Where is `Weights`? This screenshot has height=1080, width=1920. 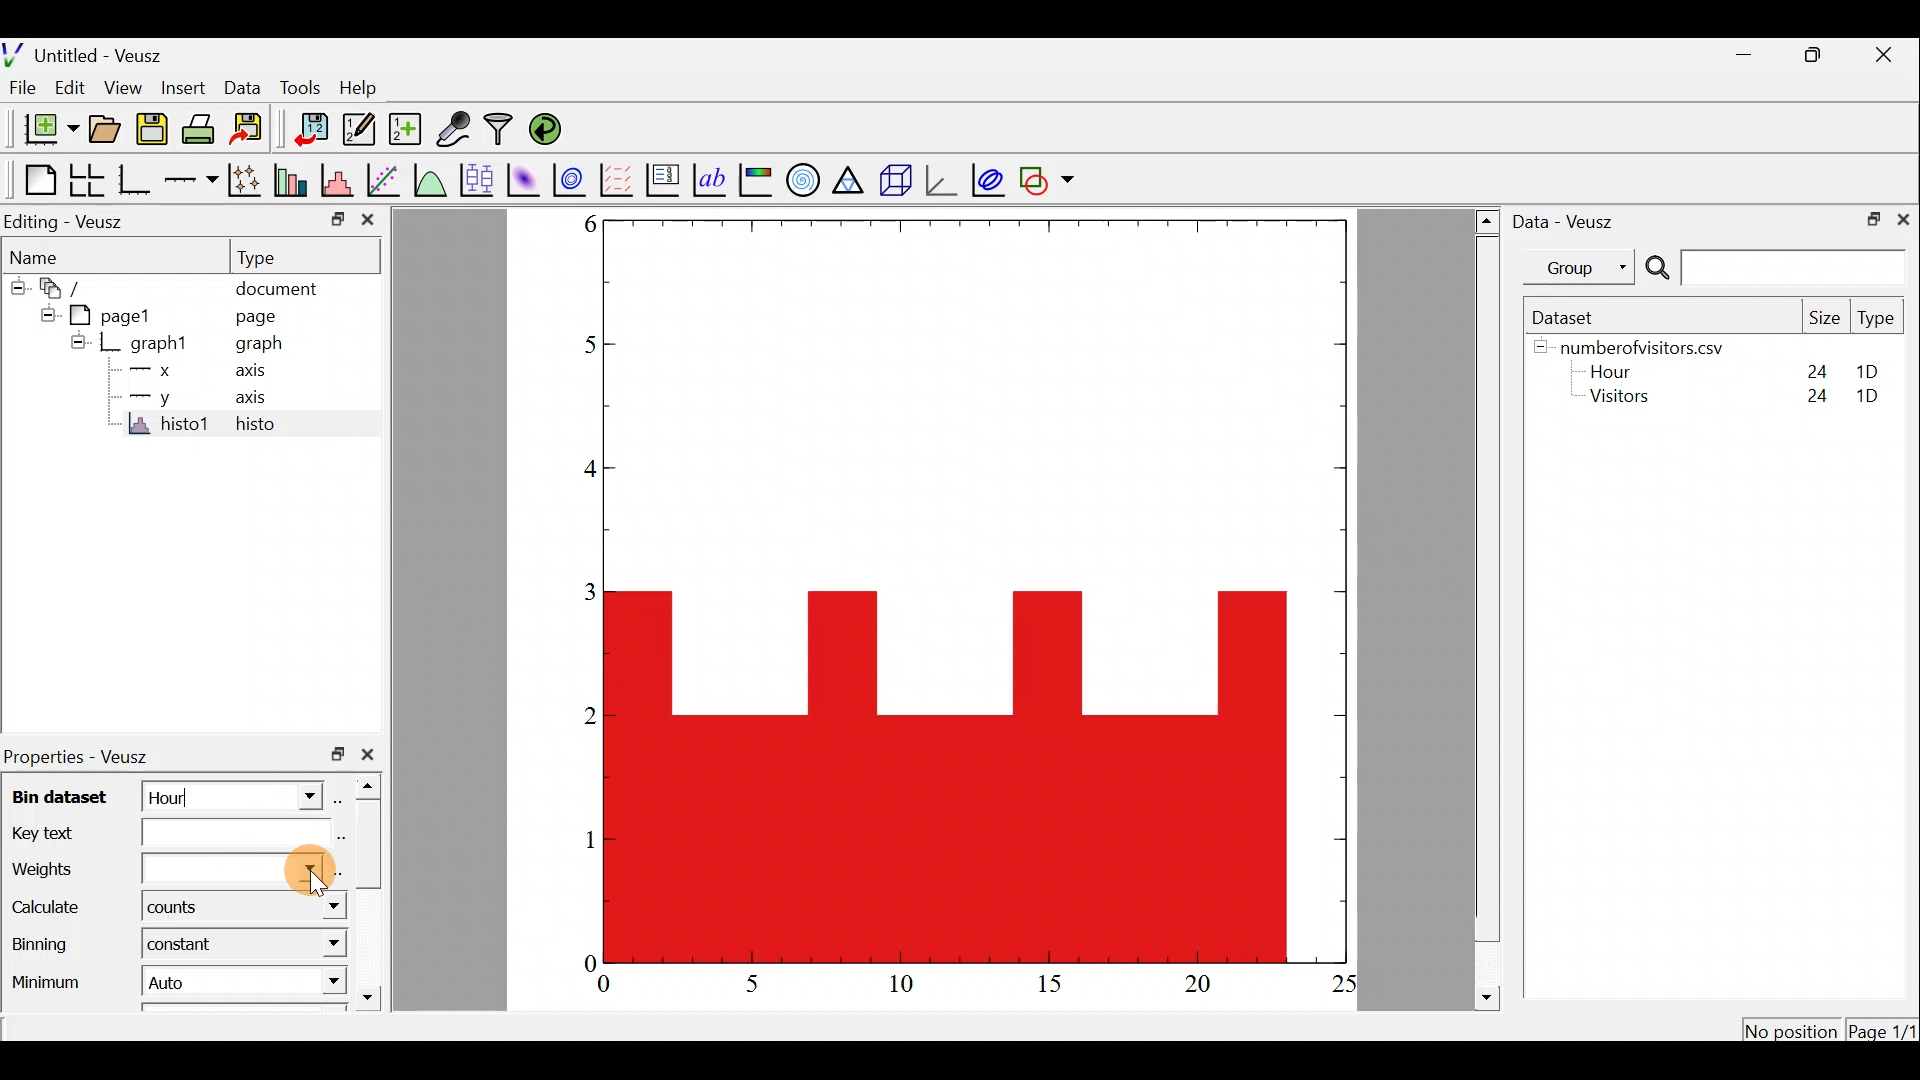
Weights is located at coordinates (163, 872).